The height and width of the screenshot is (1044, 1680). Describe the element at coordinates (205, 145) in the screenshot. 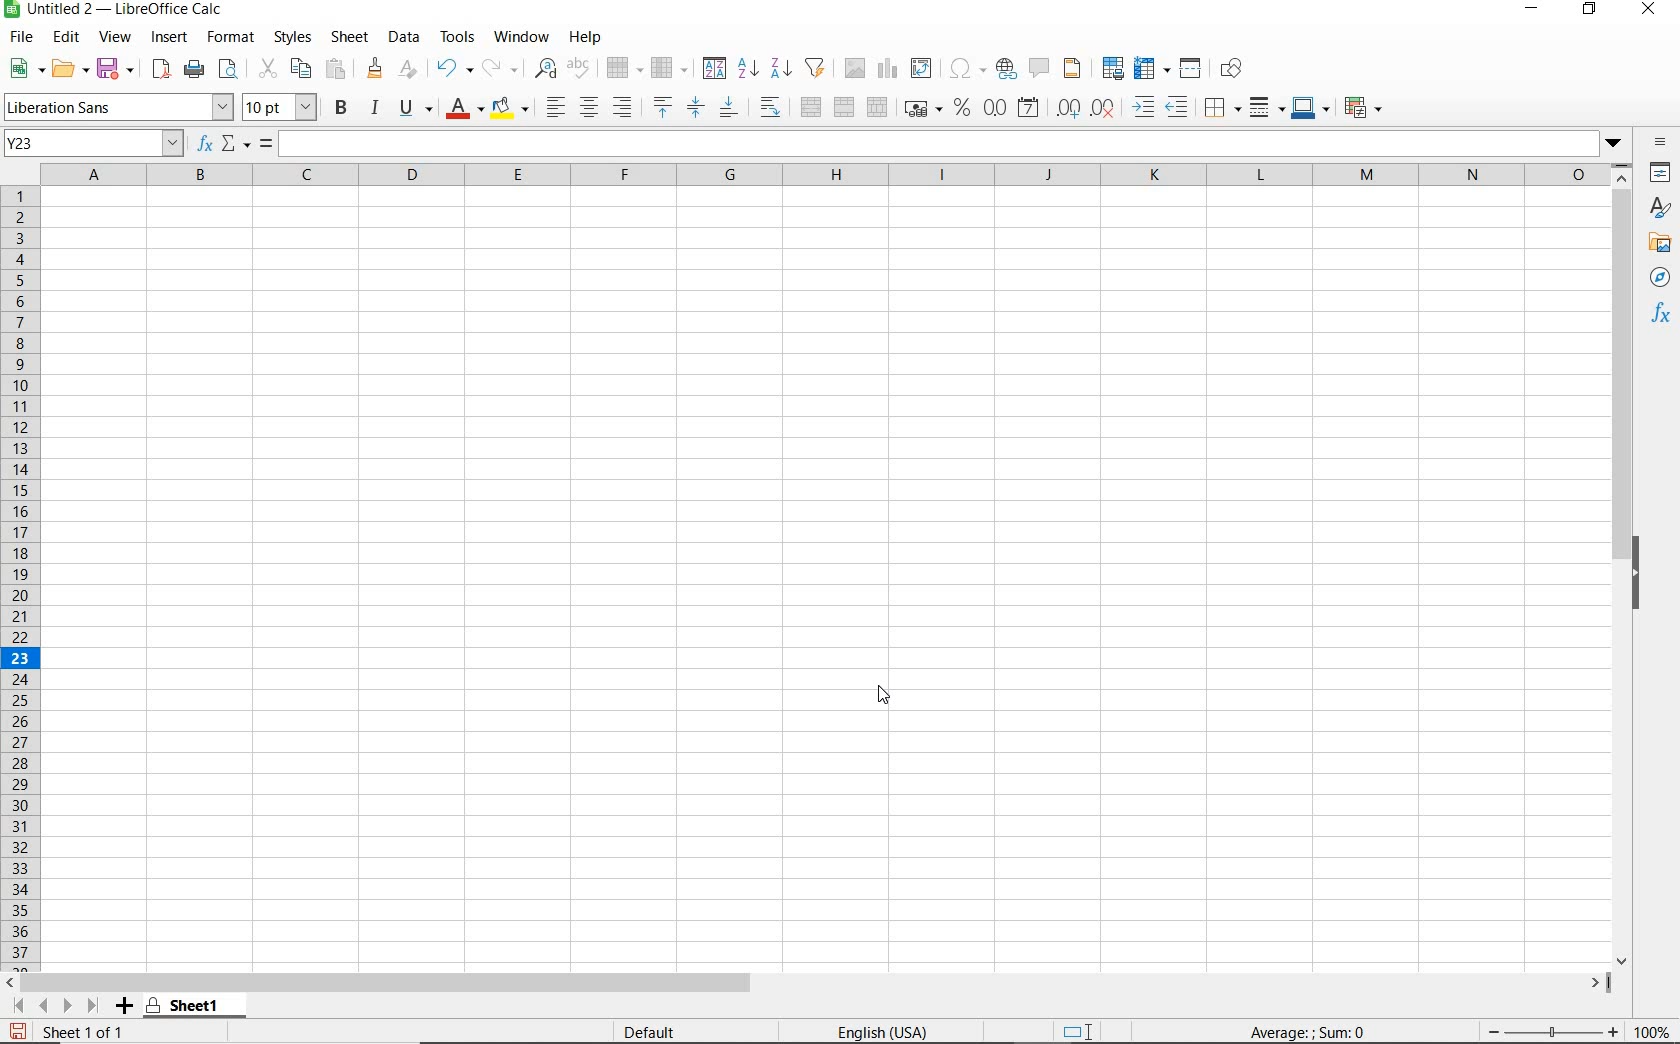

I see `FUNCTION WIZARD` at that location.